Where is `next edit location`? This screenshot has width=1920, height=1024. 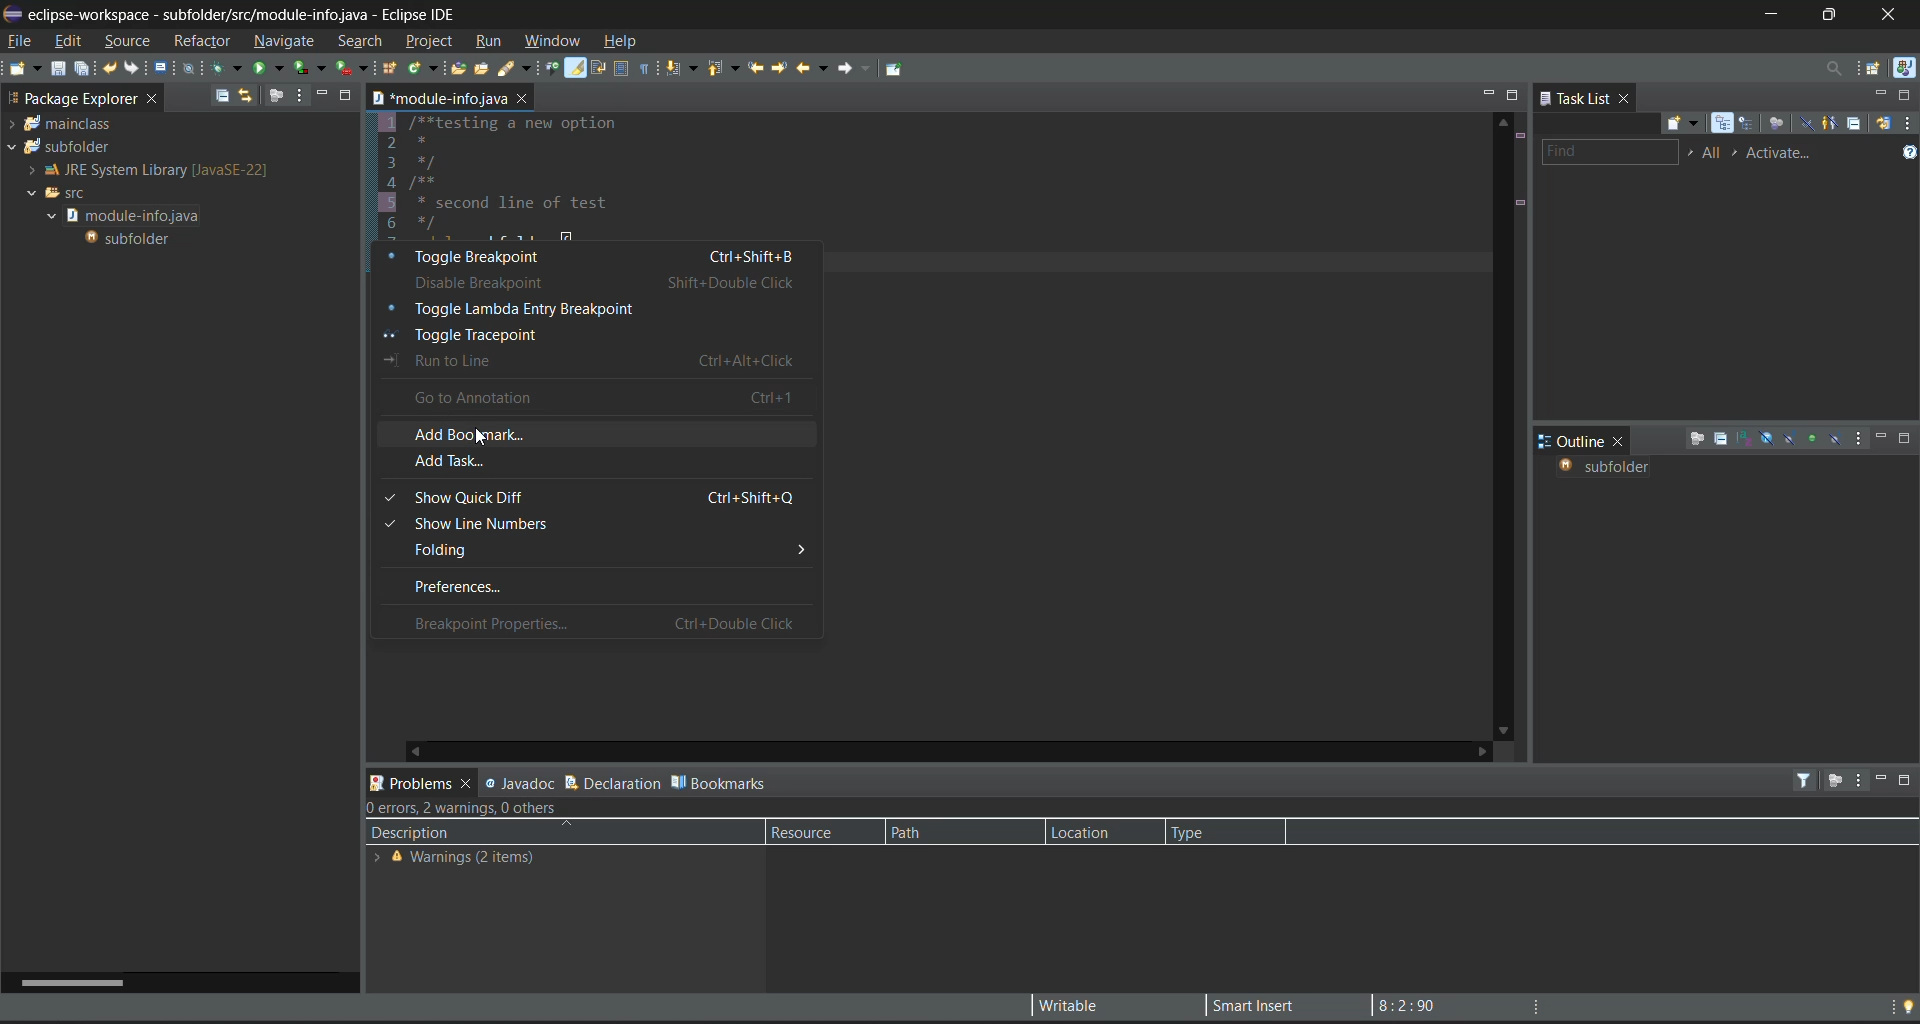
next edit location is located at coordinates (778, 66).